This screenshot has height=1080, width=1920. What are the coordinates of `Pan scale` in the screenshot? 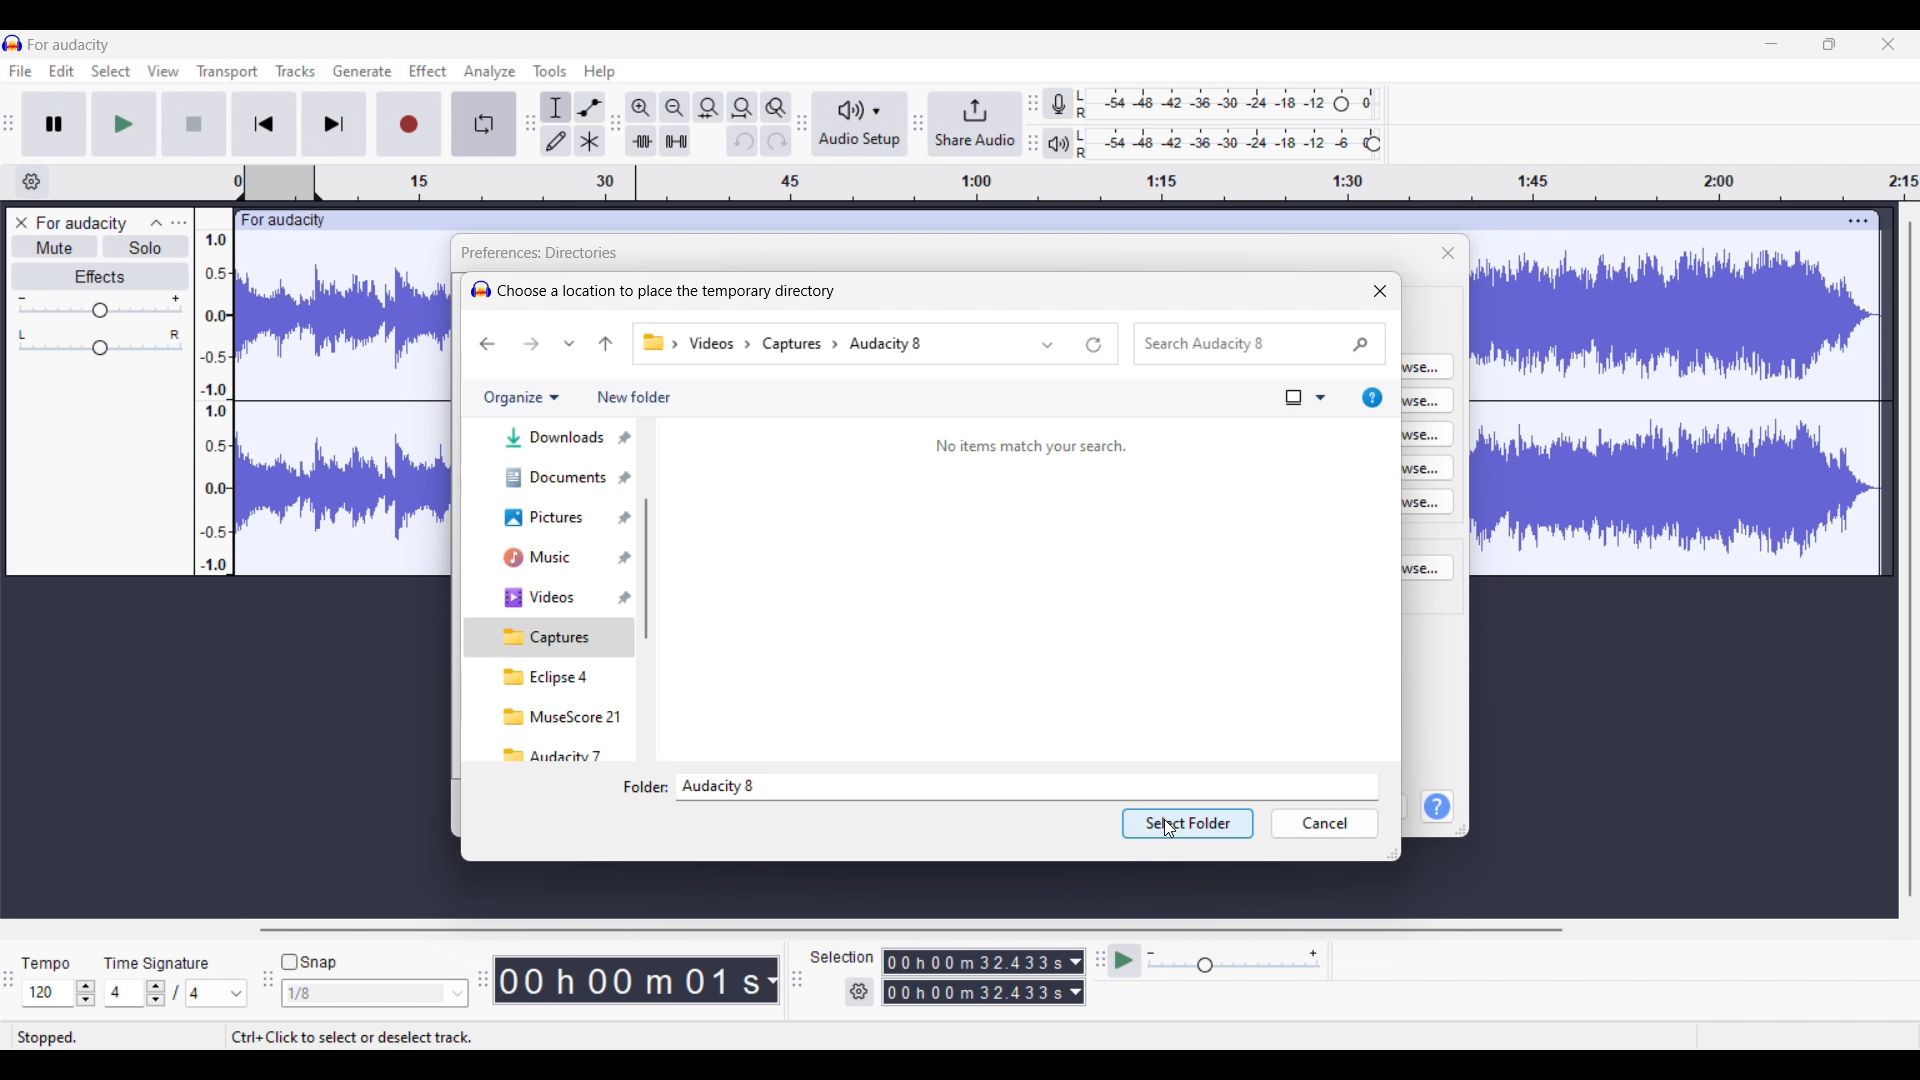 It's located at (100, 343).